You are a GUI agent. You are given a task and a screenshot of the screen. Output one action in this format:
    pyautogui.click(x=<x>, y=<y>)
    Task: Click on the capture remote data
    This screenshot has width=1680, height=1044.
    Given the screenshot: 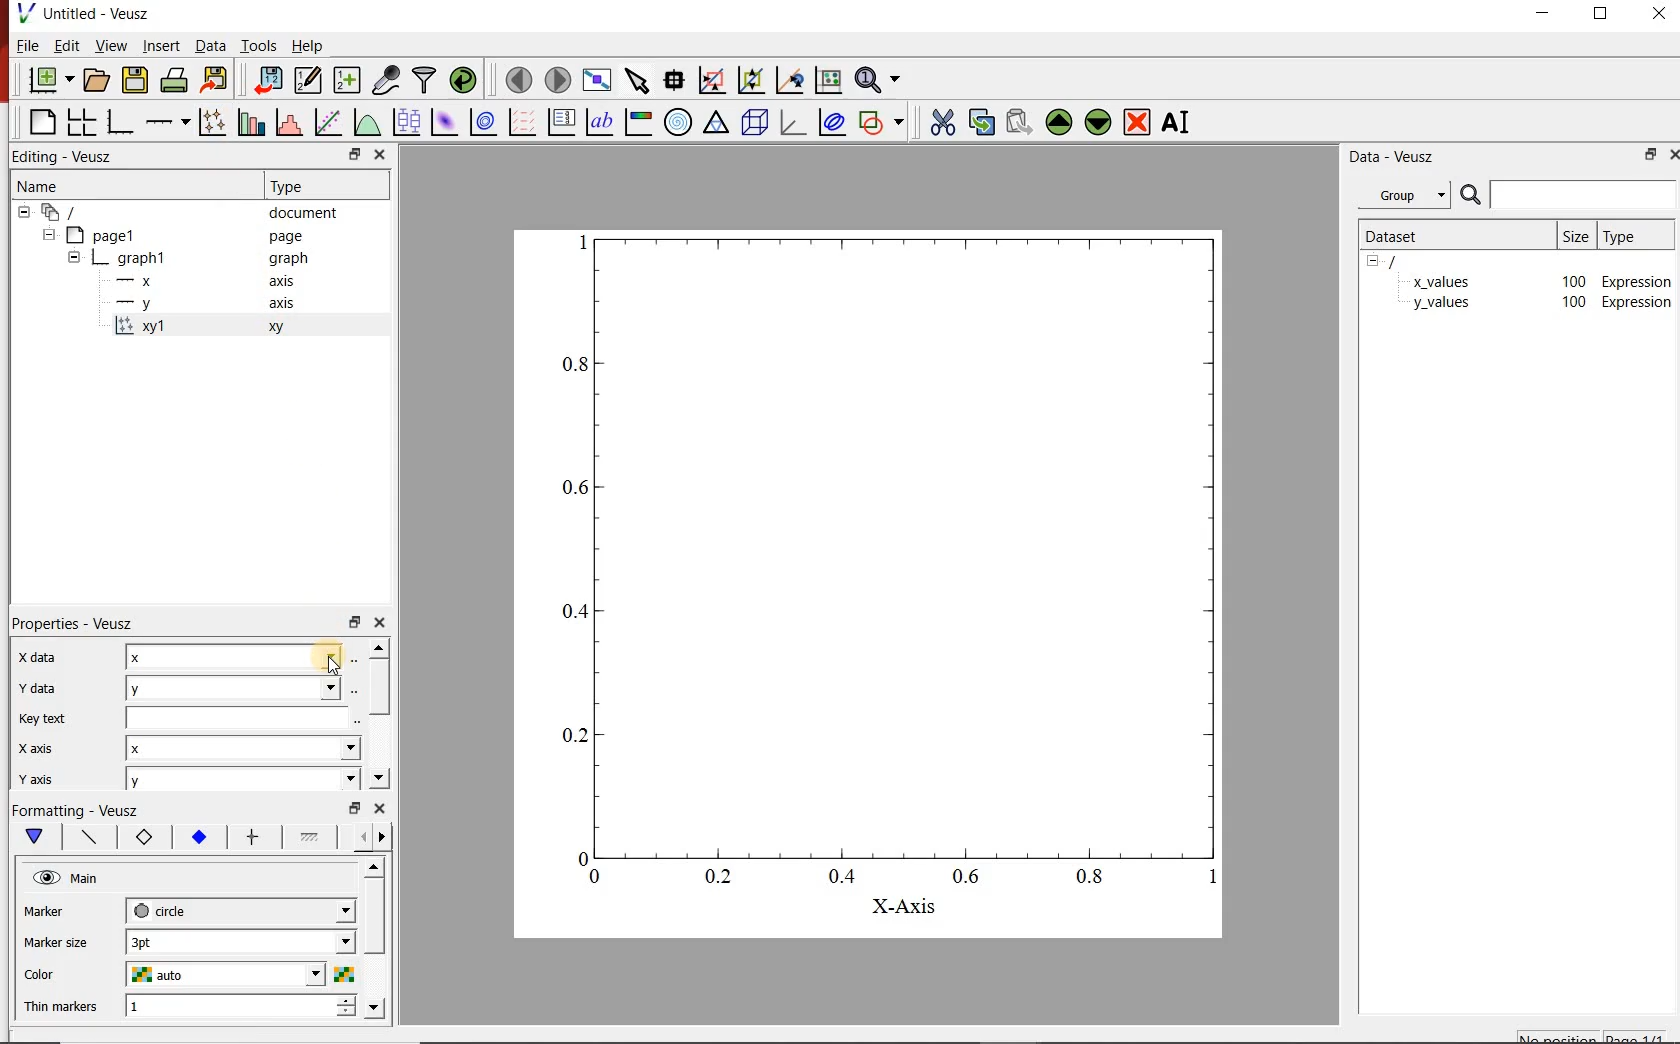 What is the action you would take?
    pyautogui.click(x=386, y=79)
    